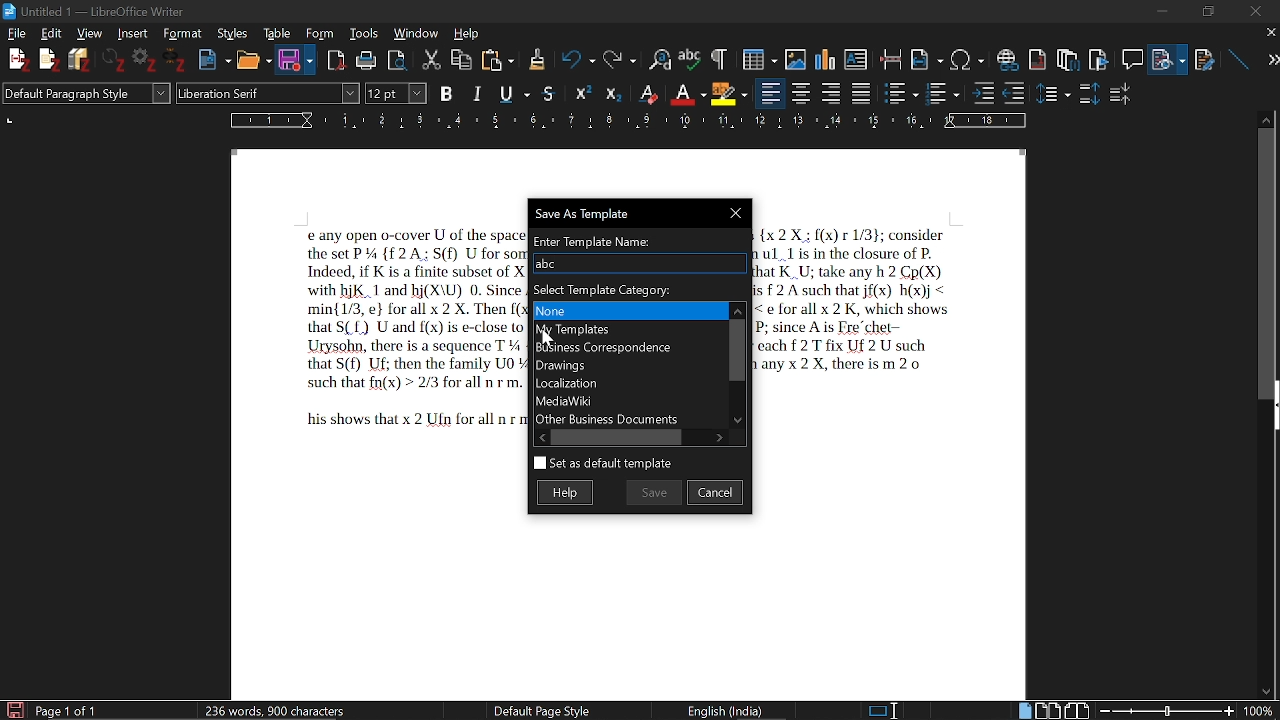 This screenshot has height=720, width=1280. I want to click on Untitled - LibreOffice Writer, so click(112, 9).